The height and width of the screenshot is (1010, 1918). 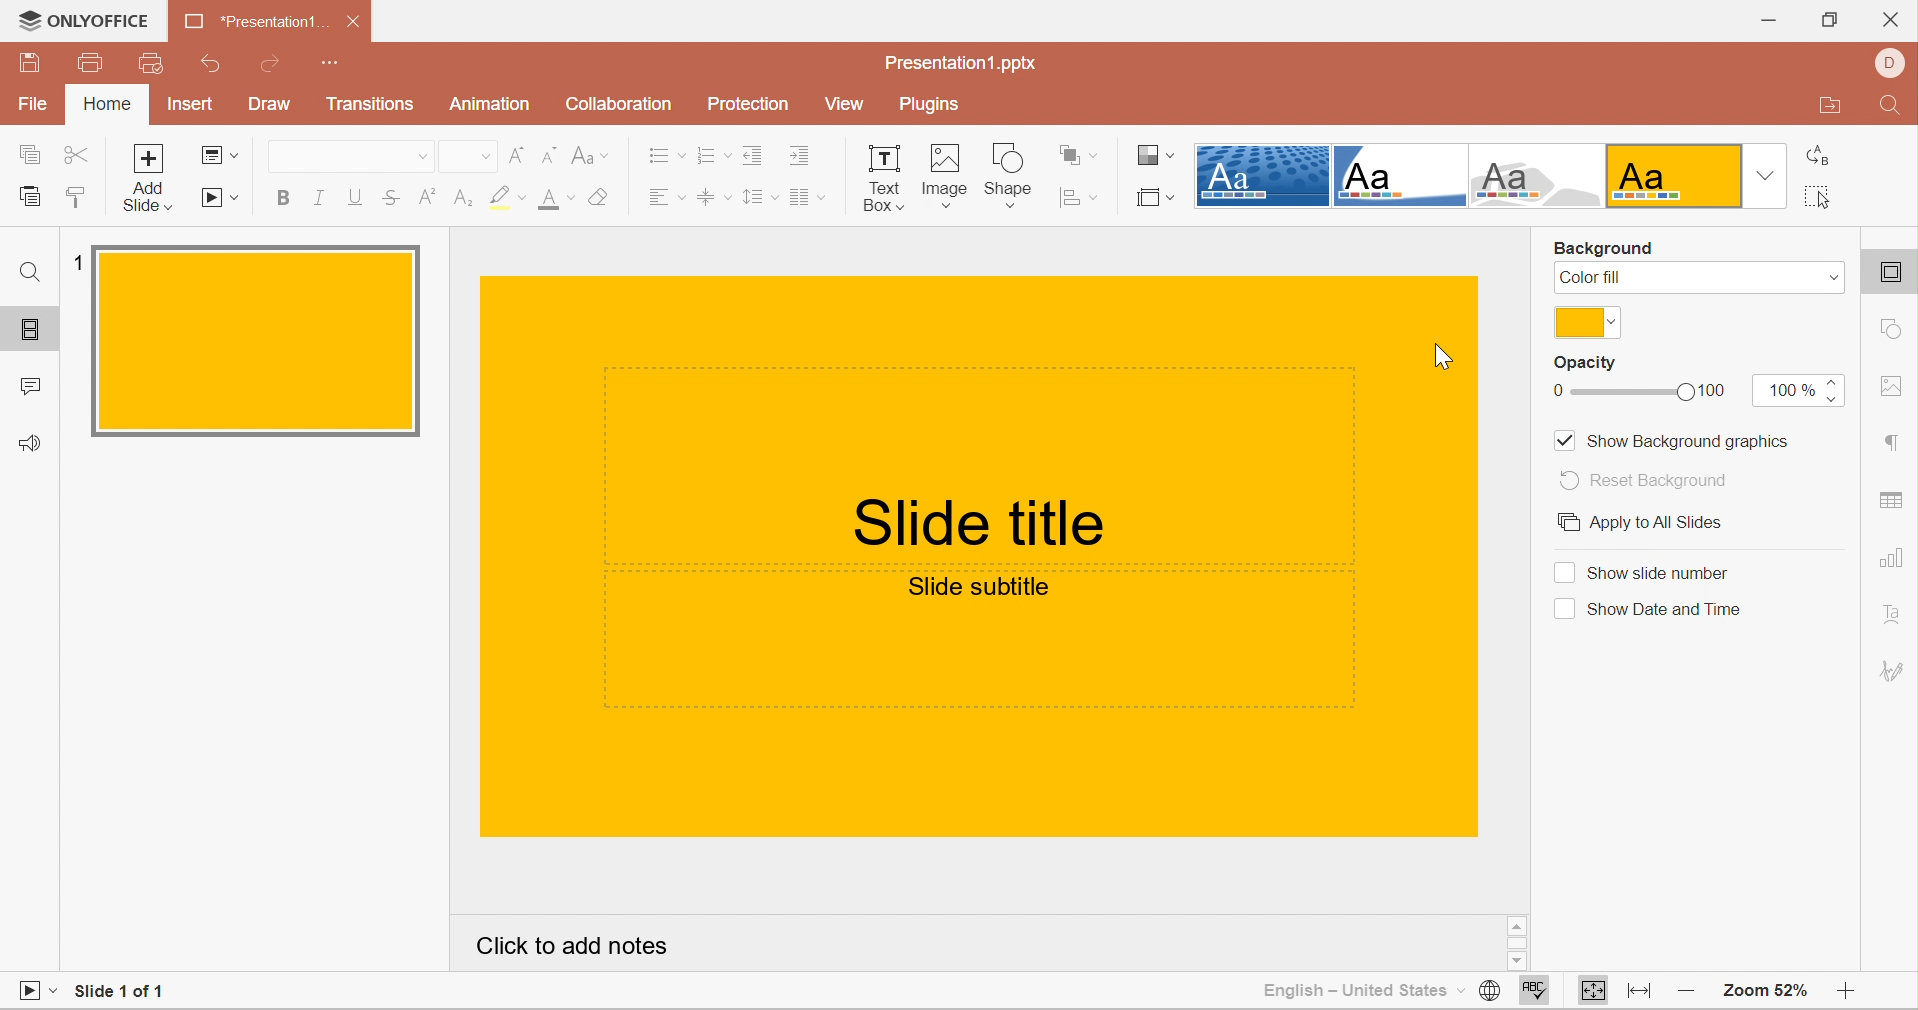 What do you see at coordinates (88, 64) in the screenshot?
I see `Print` at bounding box center [88, 64].